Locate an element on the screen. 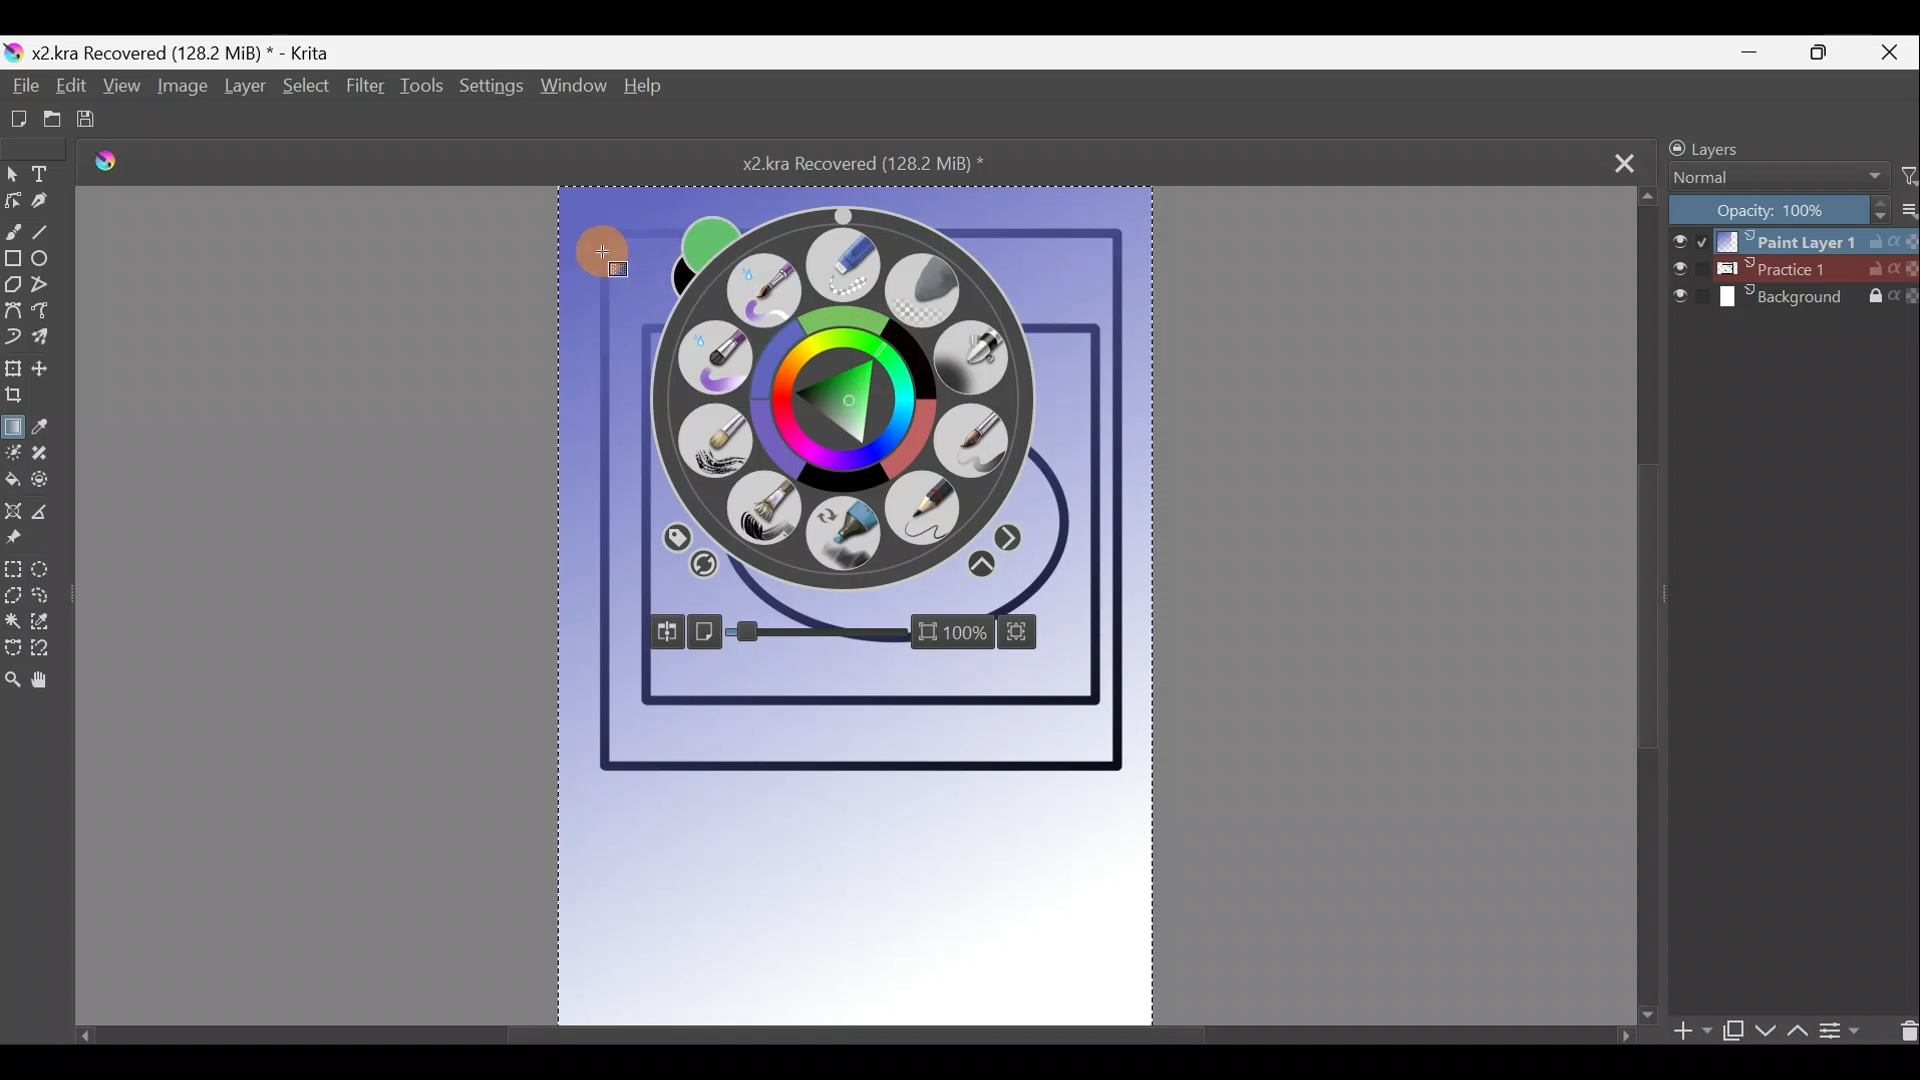 The width and height of the screenshot is (1920, 1080). Scroll bar is located at coordinates (849, 1029).